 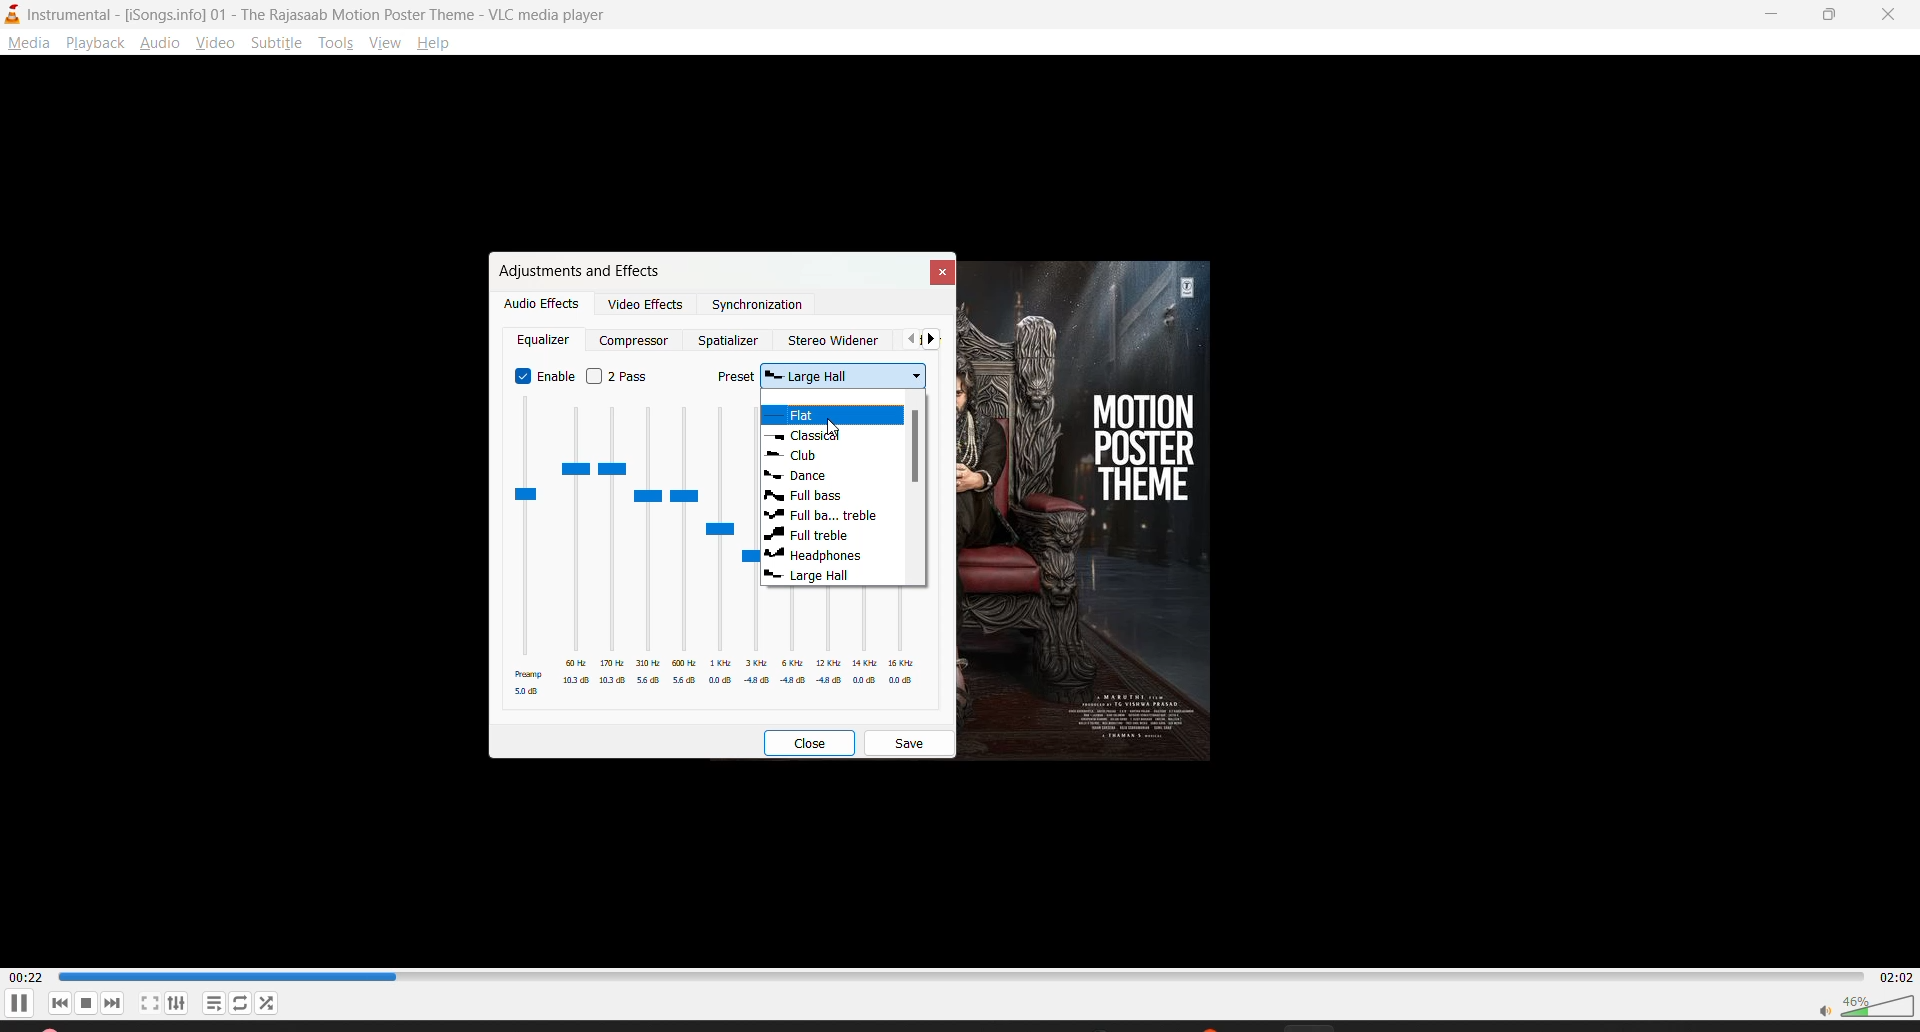 What do you see at coordinates (579, 270) in the screenshot?
I see `adjustments and effects` at bounding box center [579, 270].